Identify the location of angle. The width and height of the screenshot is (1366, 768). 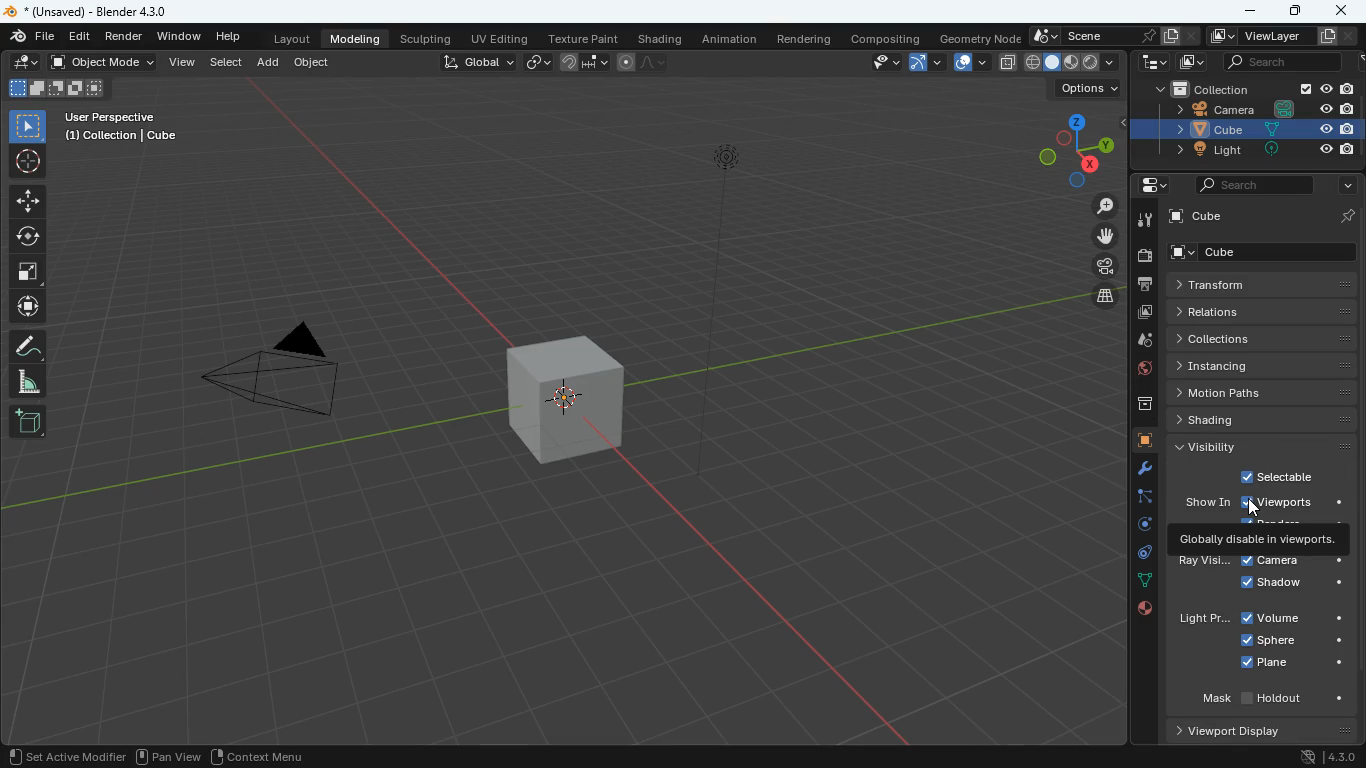
(26, 381).